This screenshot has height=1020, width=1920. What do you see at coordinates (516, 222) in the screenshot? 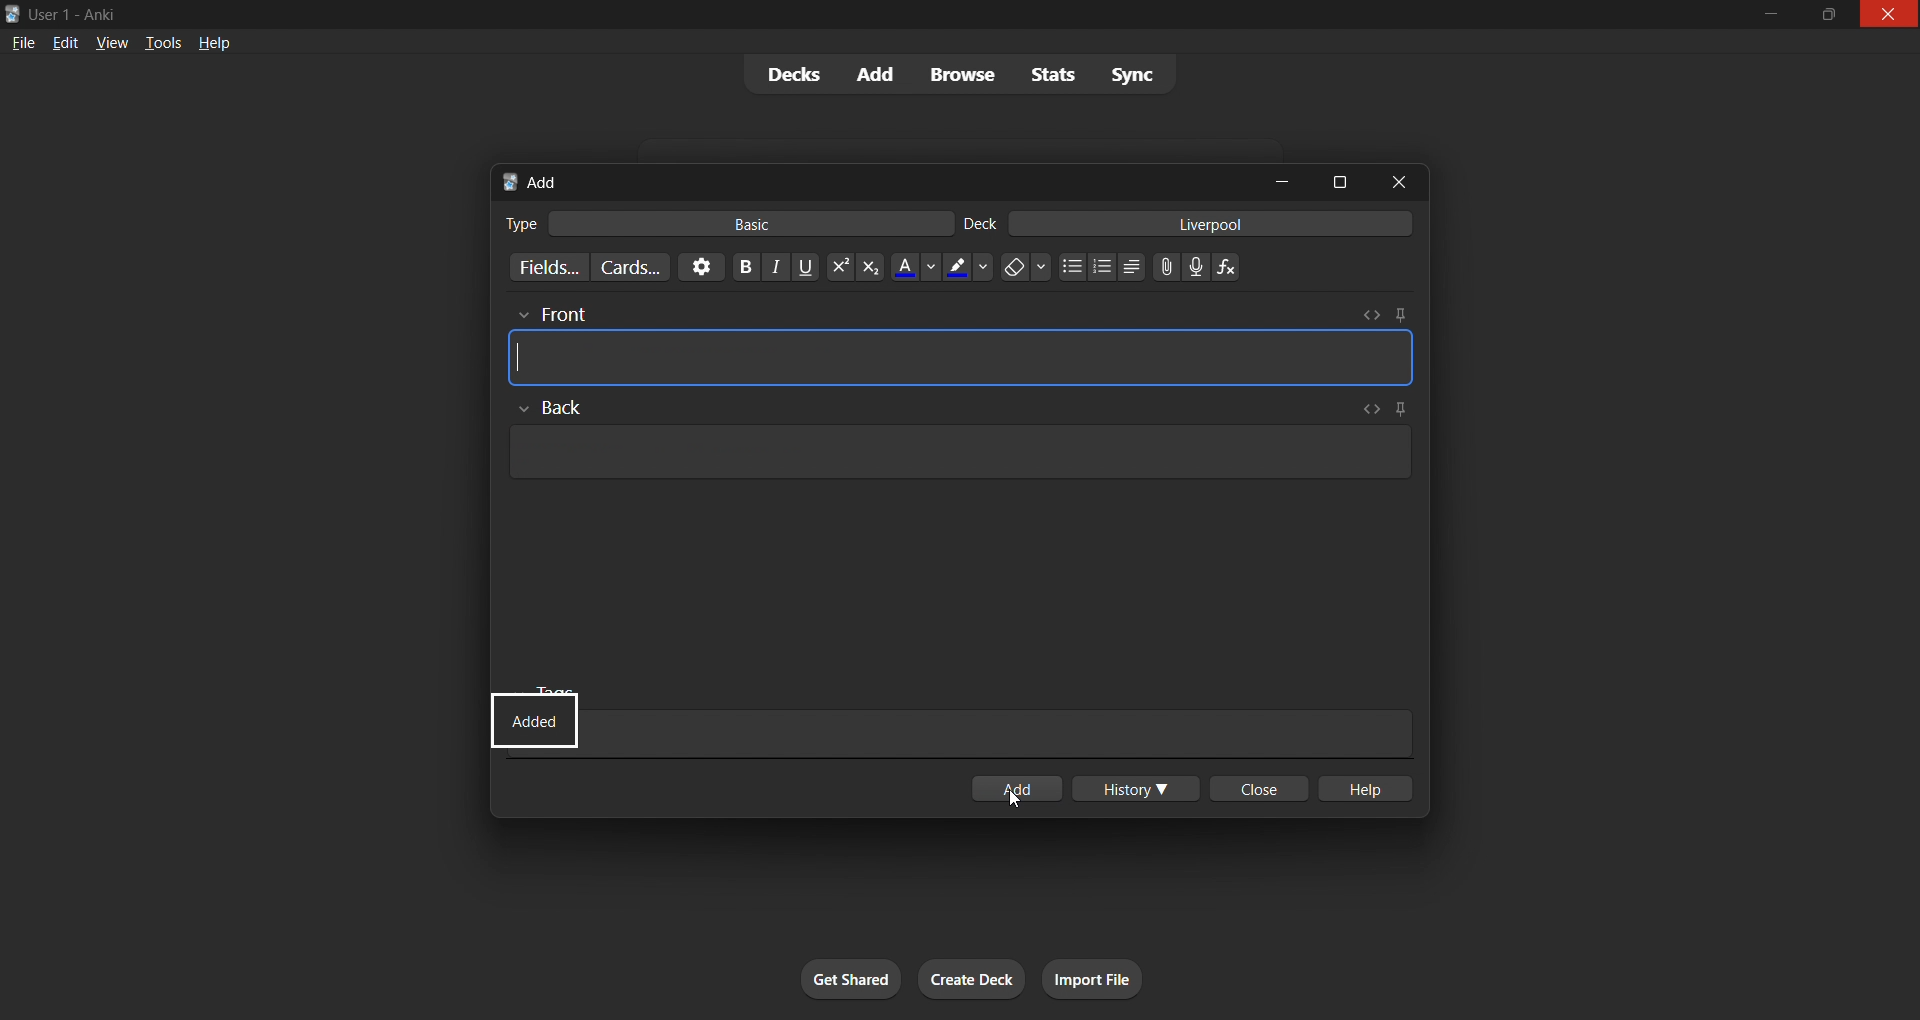
I see `card type ` at bounding box center [516, 222].